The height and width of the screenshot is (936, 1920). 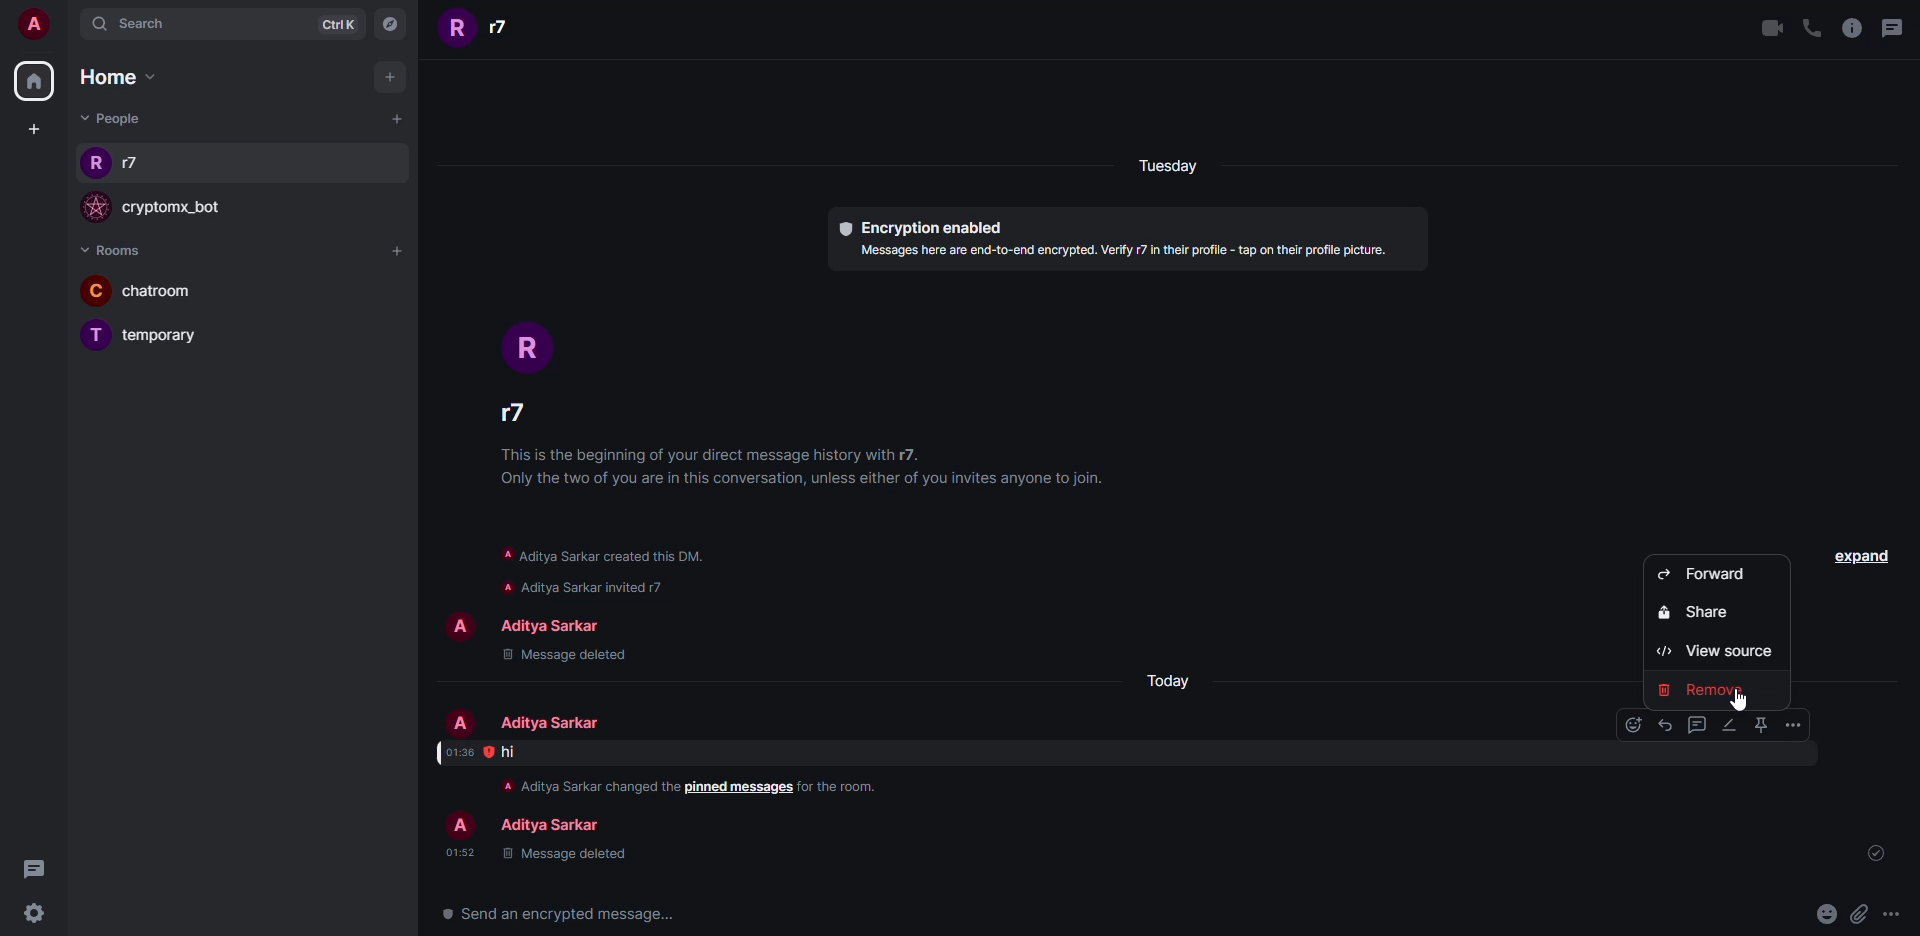 I want to click on attach, so click(x=1857, y=915).